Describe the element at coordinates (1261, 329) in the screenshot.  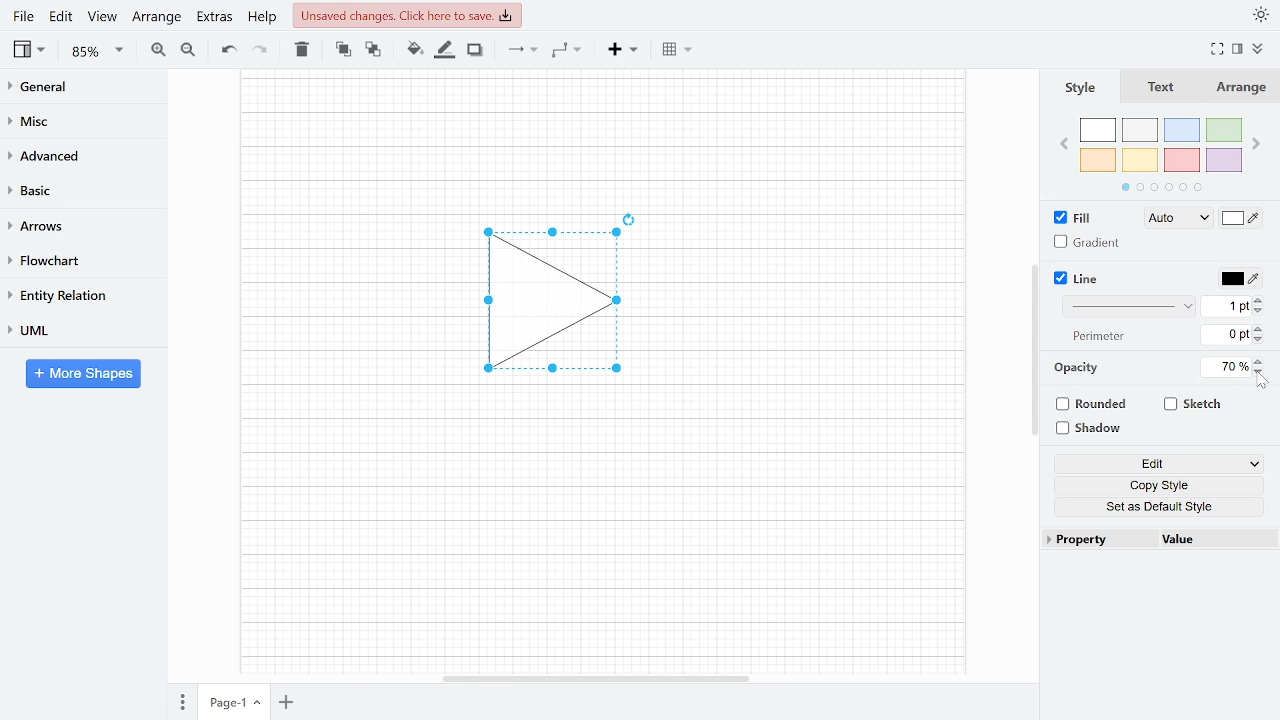
I see `Increase perimeter` at that location.